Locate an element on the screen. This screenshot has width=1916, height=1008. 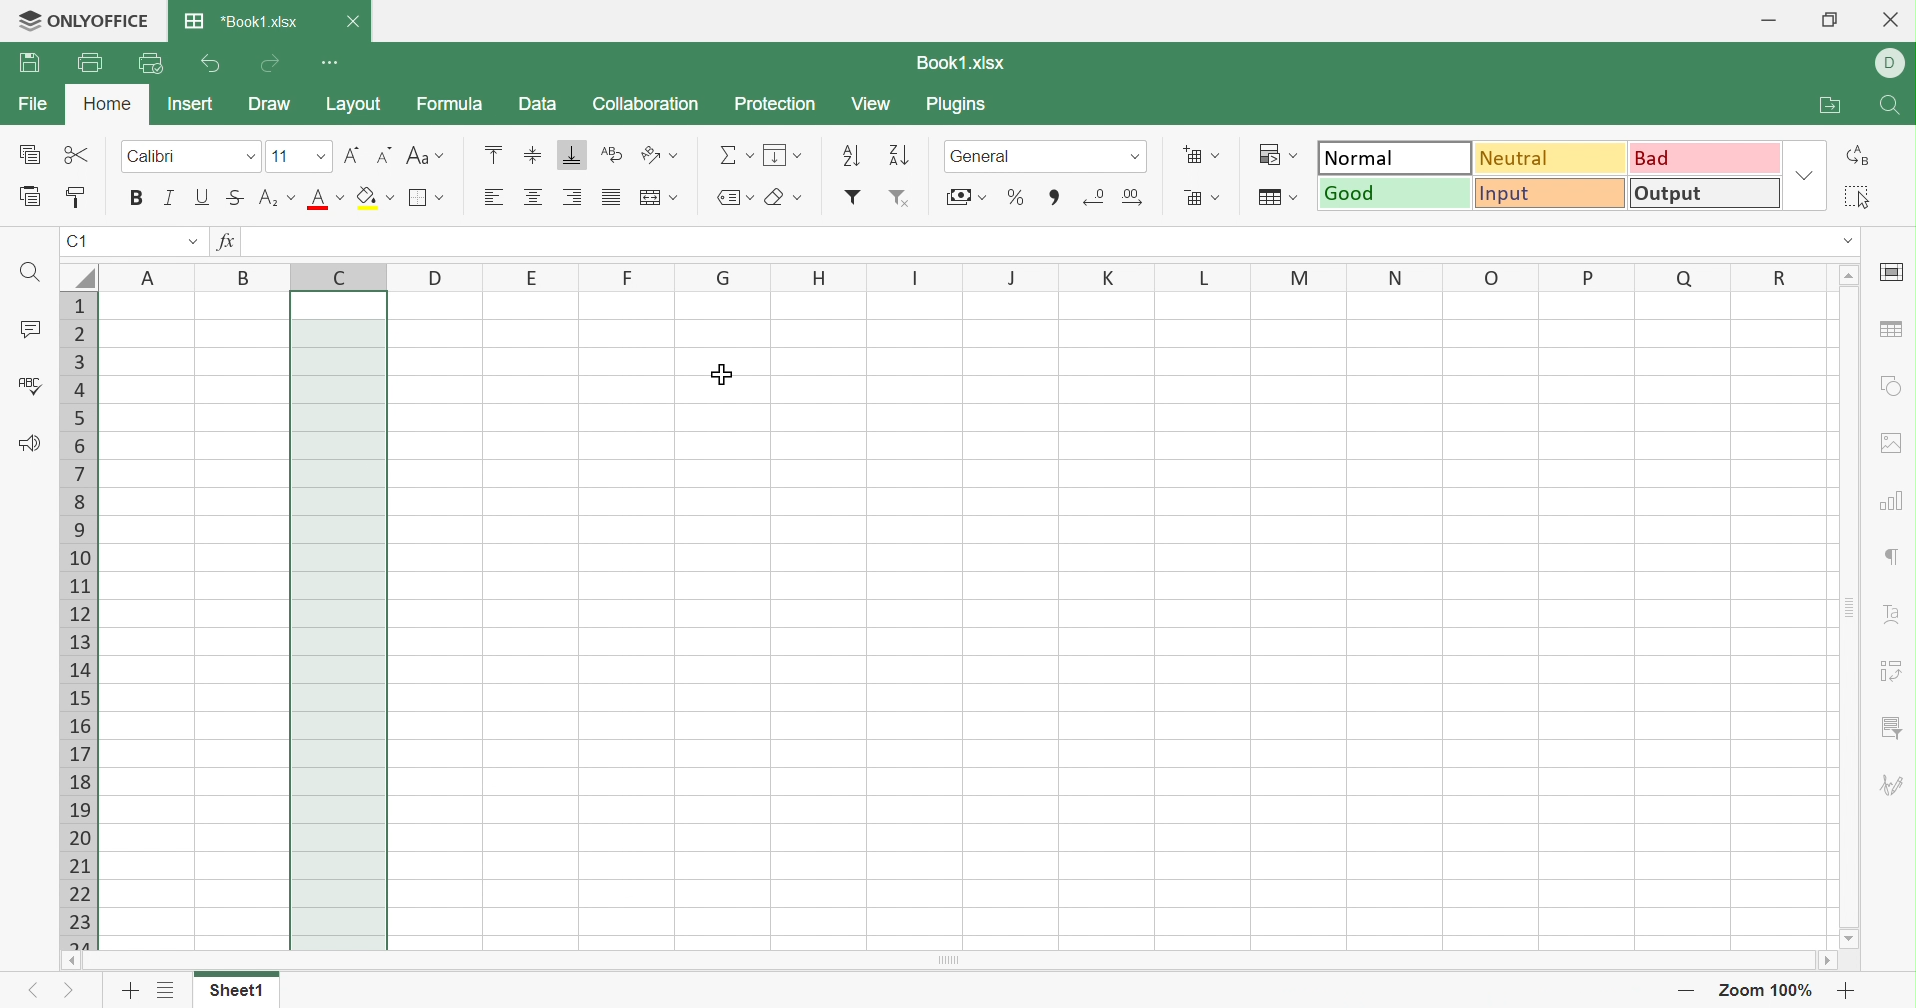
A1 is located at coordinates (77, 240).